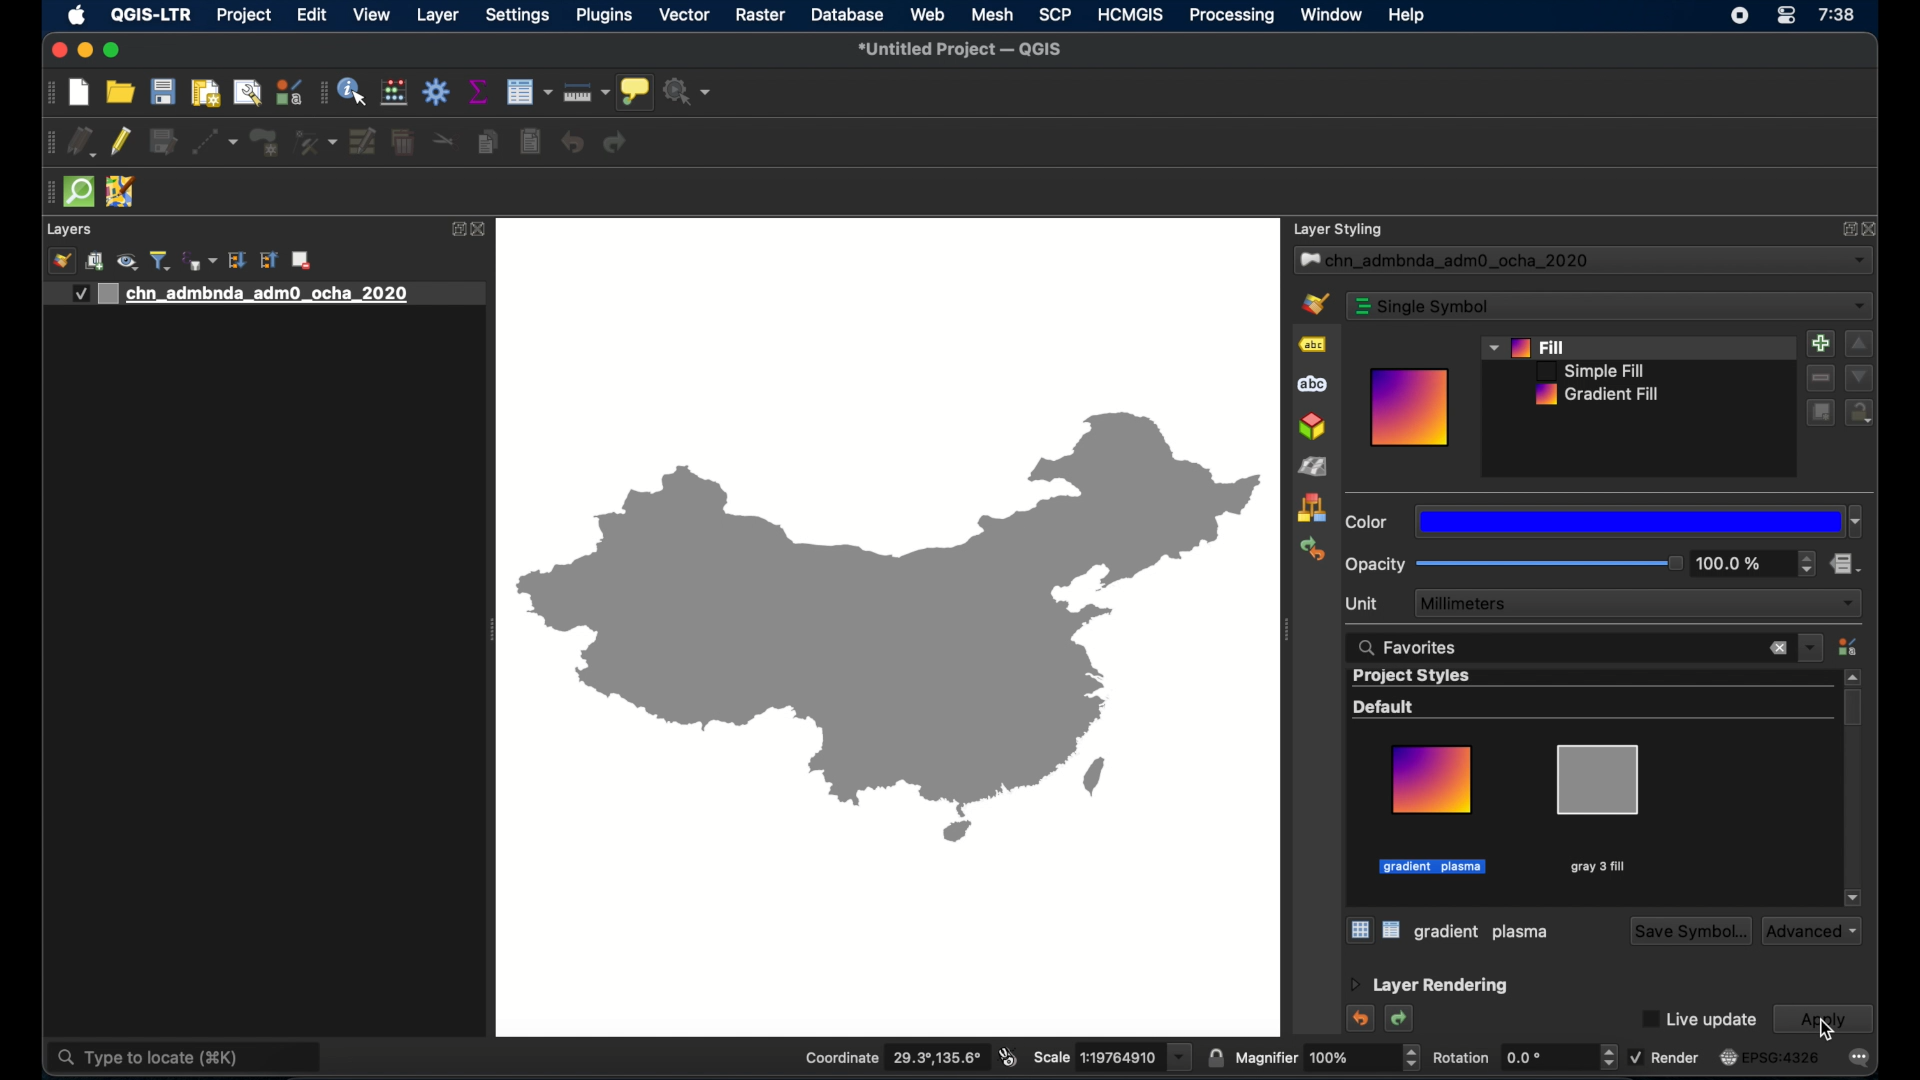 The image size is (1920, 1080). I want to click on Live update, so click(1702, 1021).